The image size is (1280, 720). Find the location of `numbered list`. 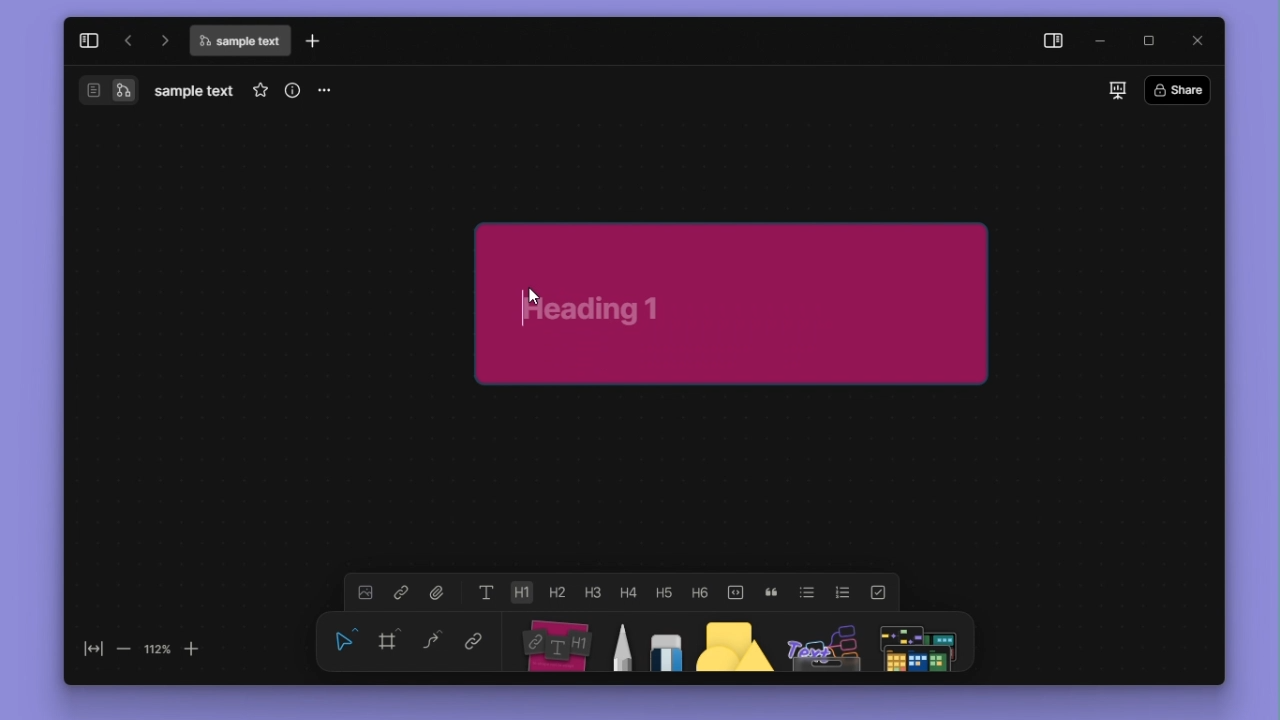

numbered list is located at coordinates (843, 593).